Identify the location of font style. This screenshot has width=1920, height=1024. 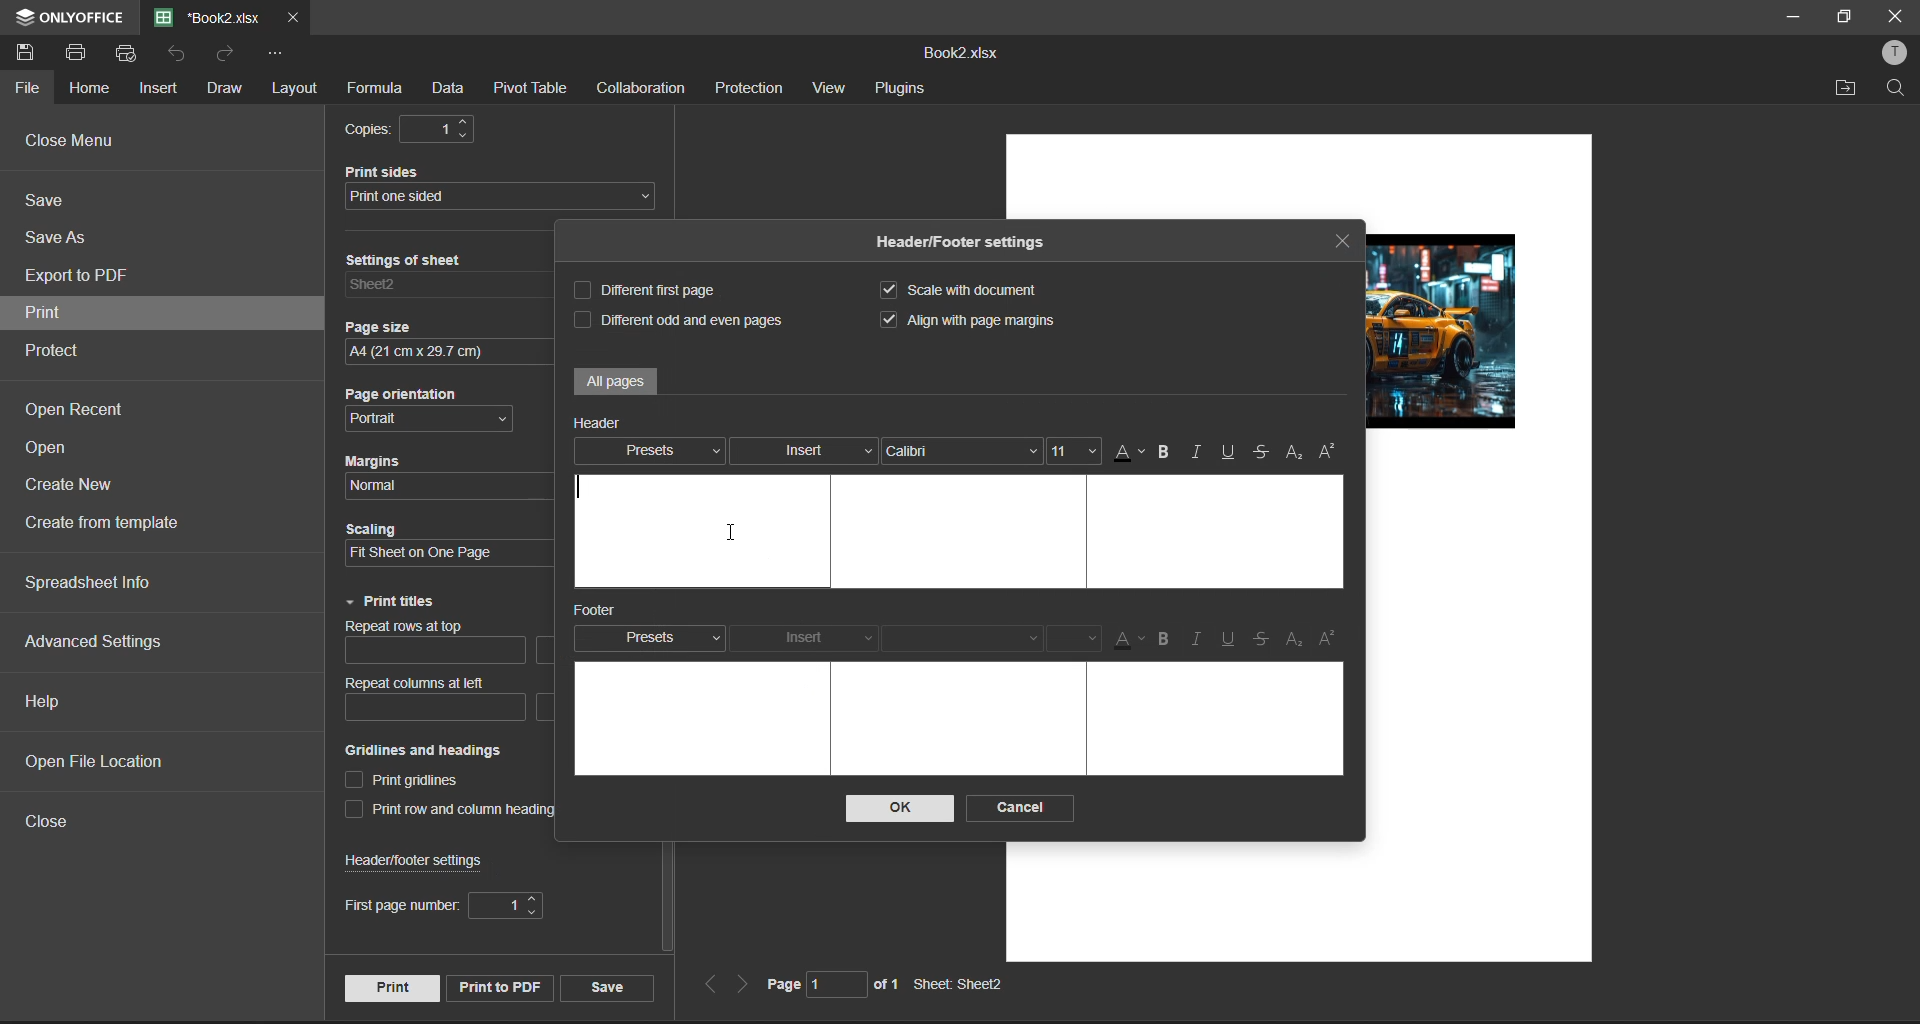
(961, 456).